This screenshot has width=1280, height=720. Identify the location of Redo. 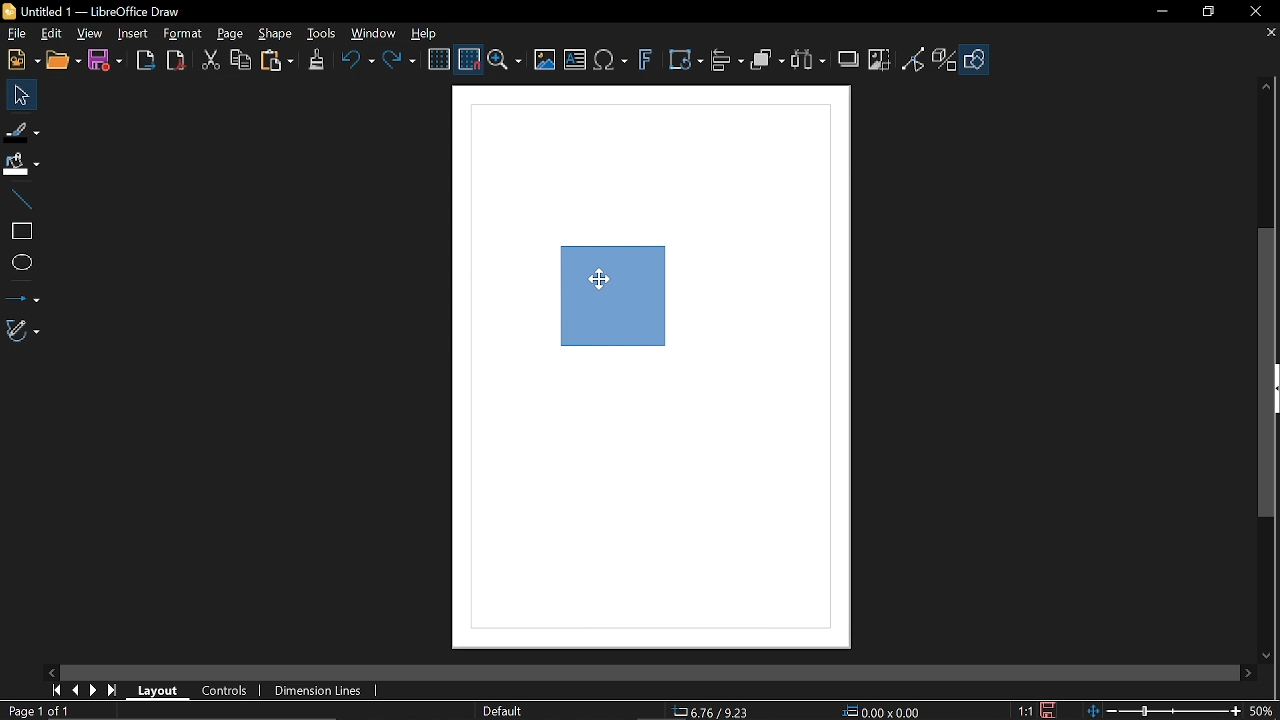
(398, 62).